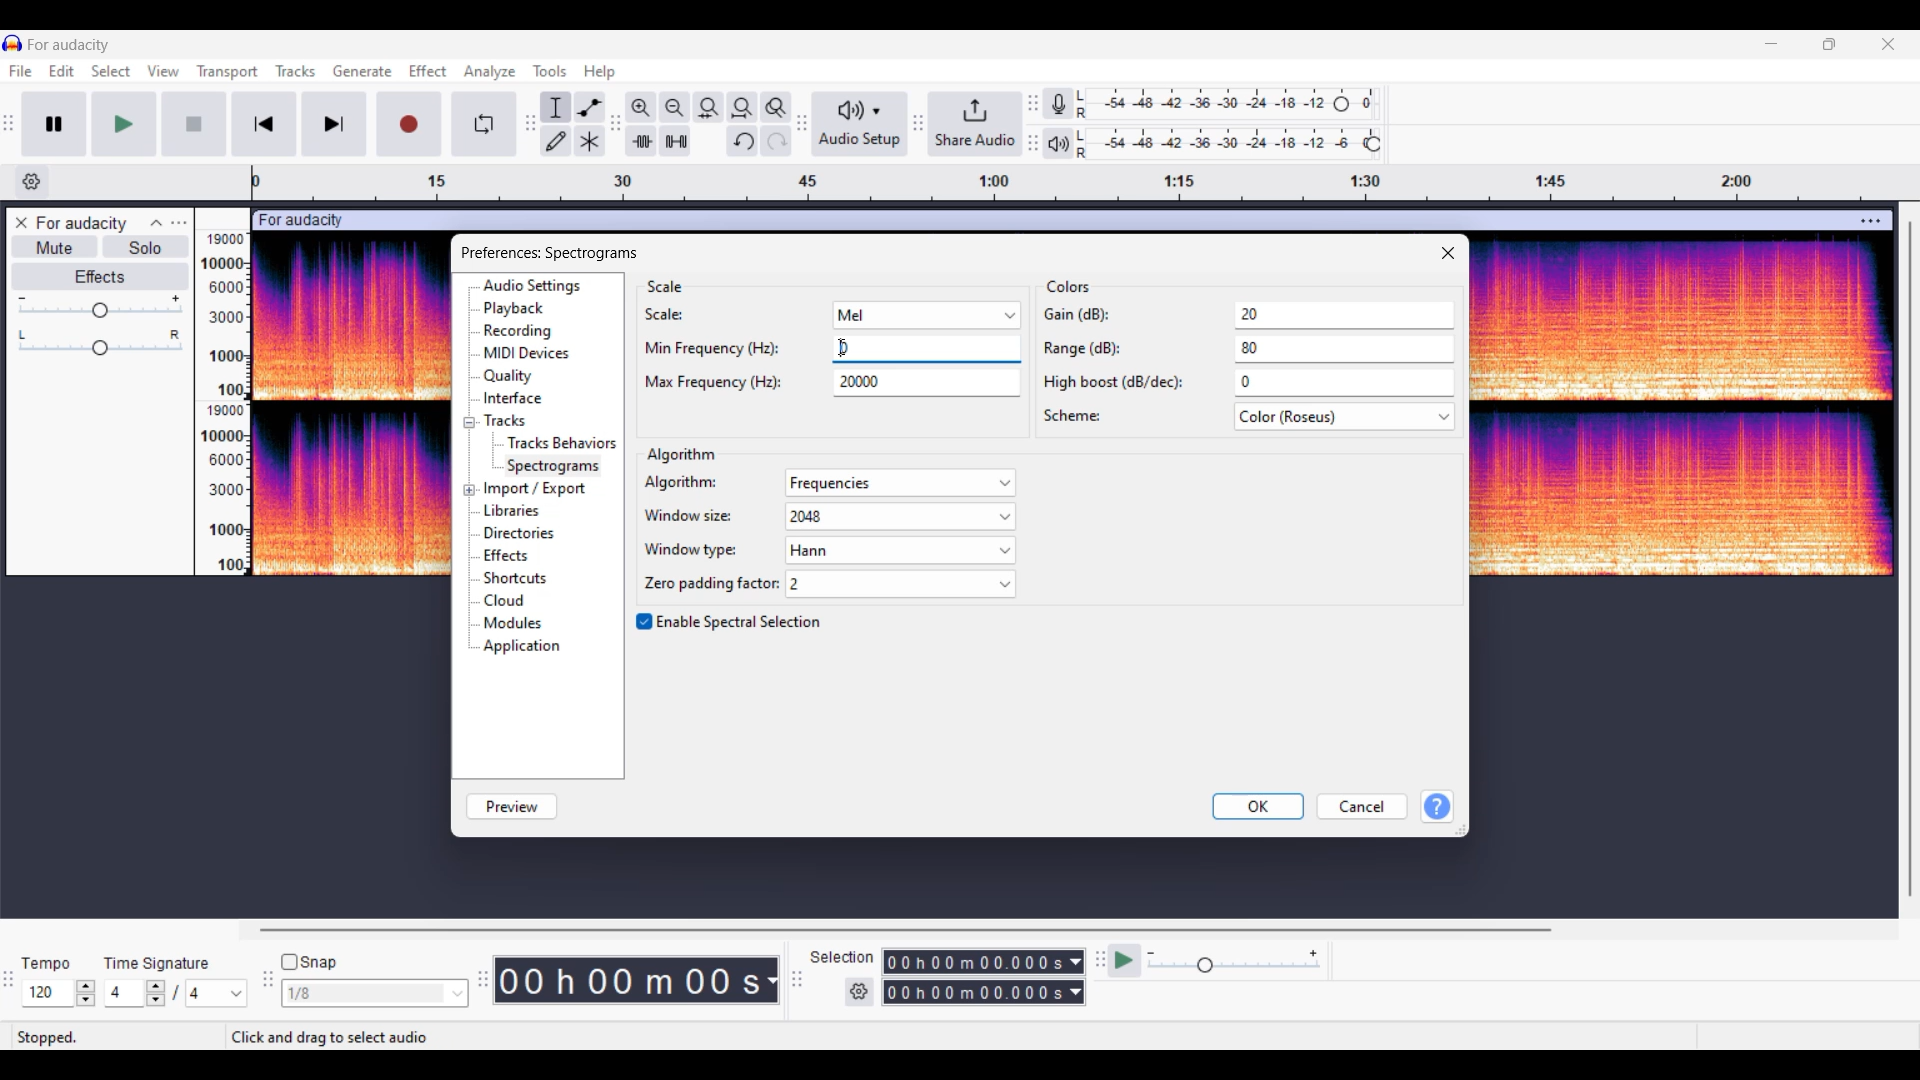  What do you see at coordinates (710, 108) in the screenshot?
I see `Fit selection to width` at bounding box center [710, 108].